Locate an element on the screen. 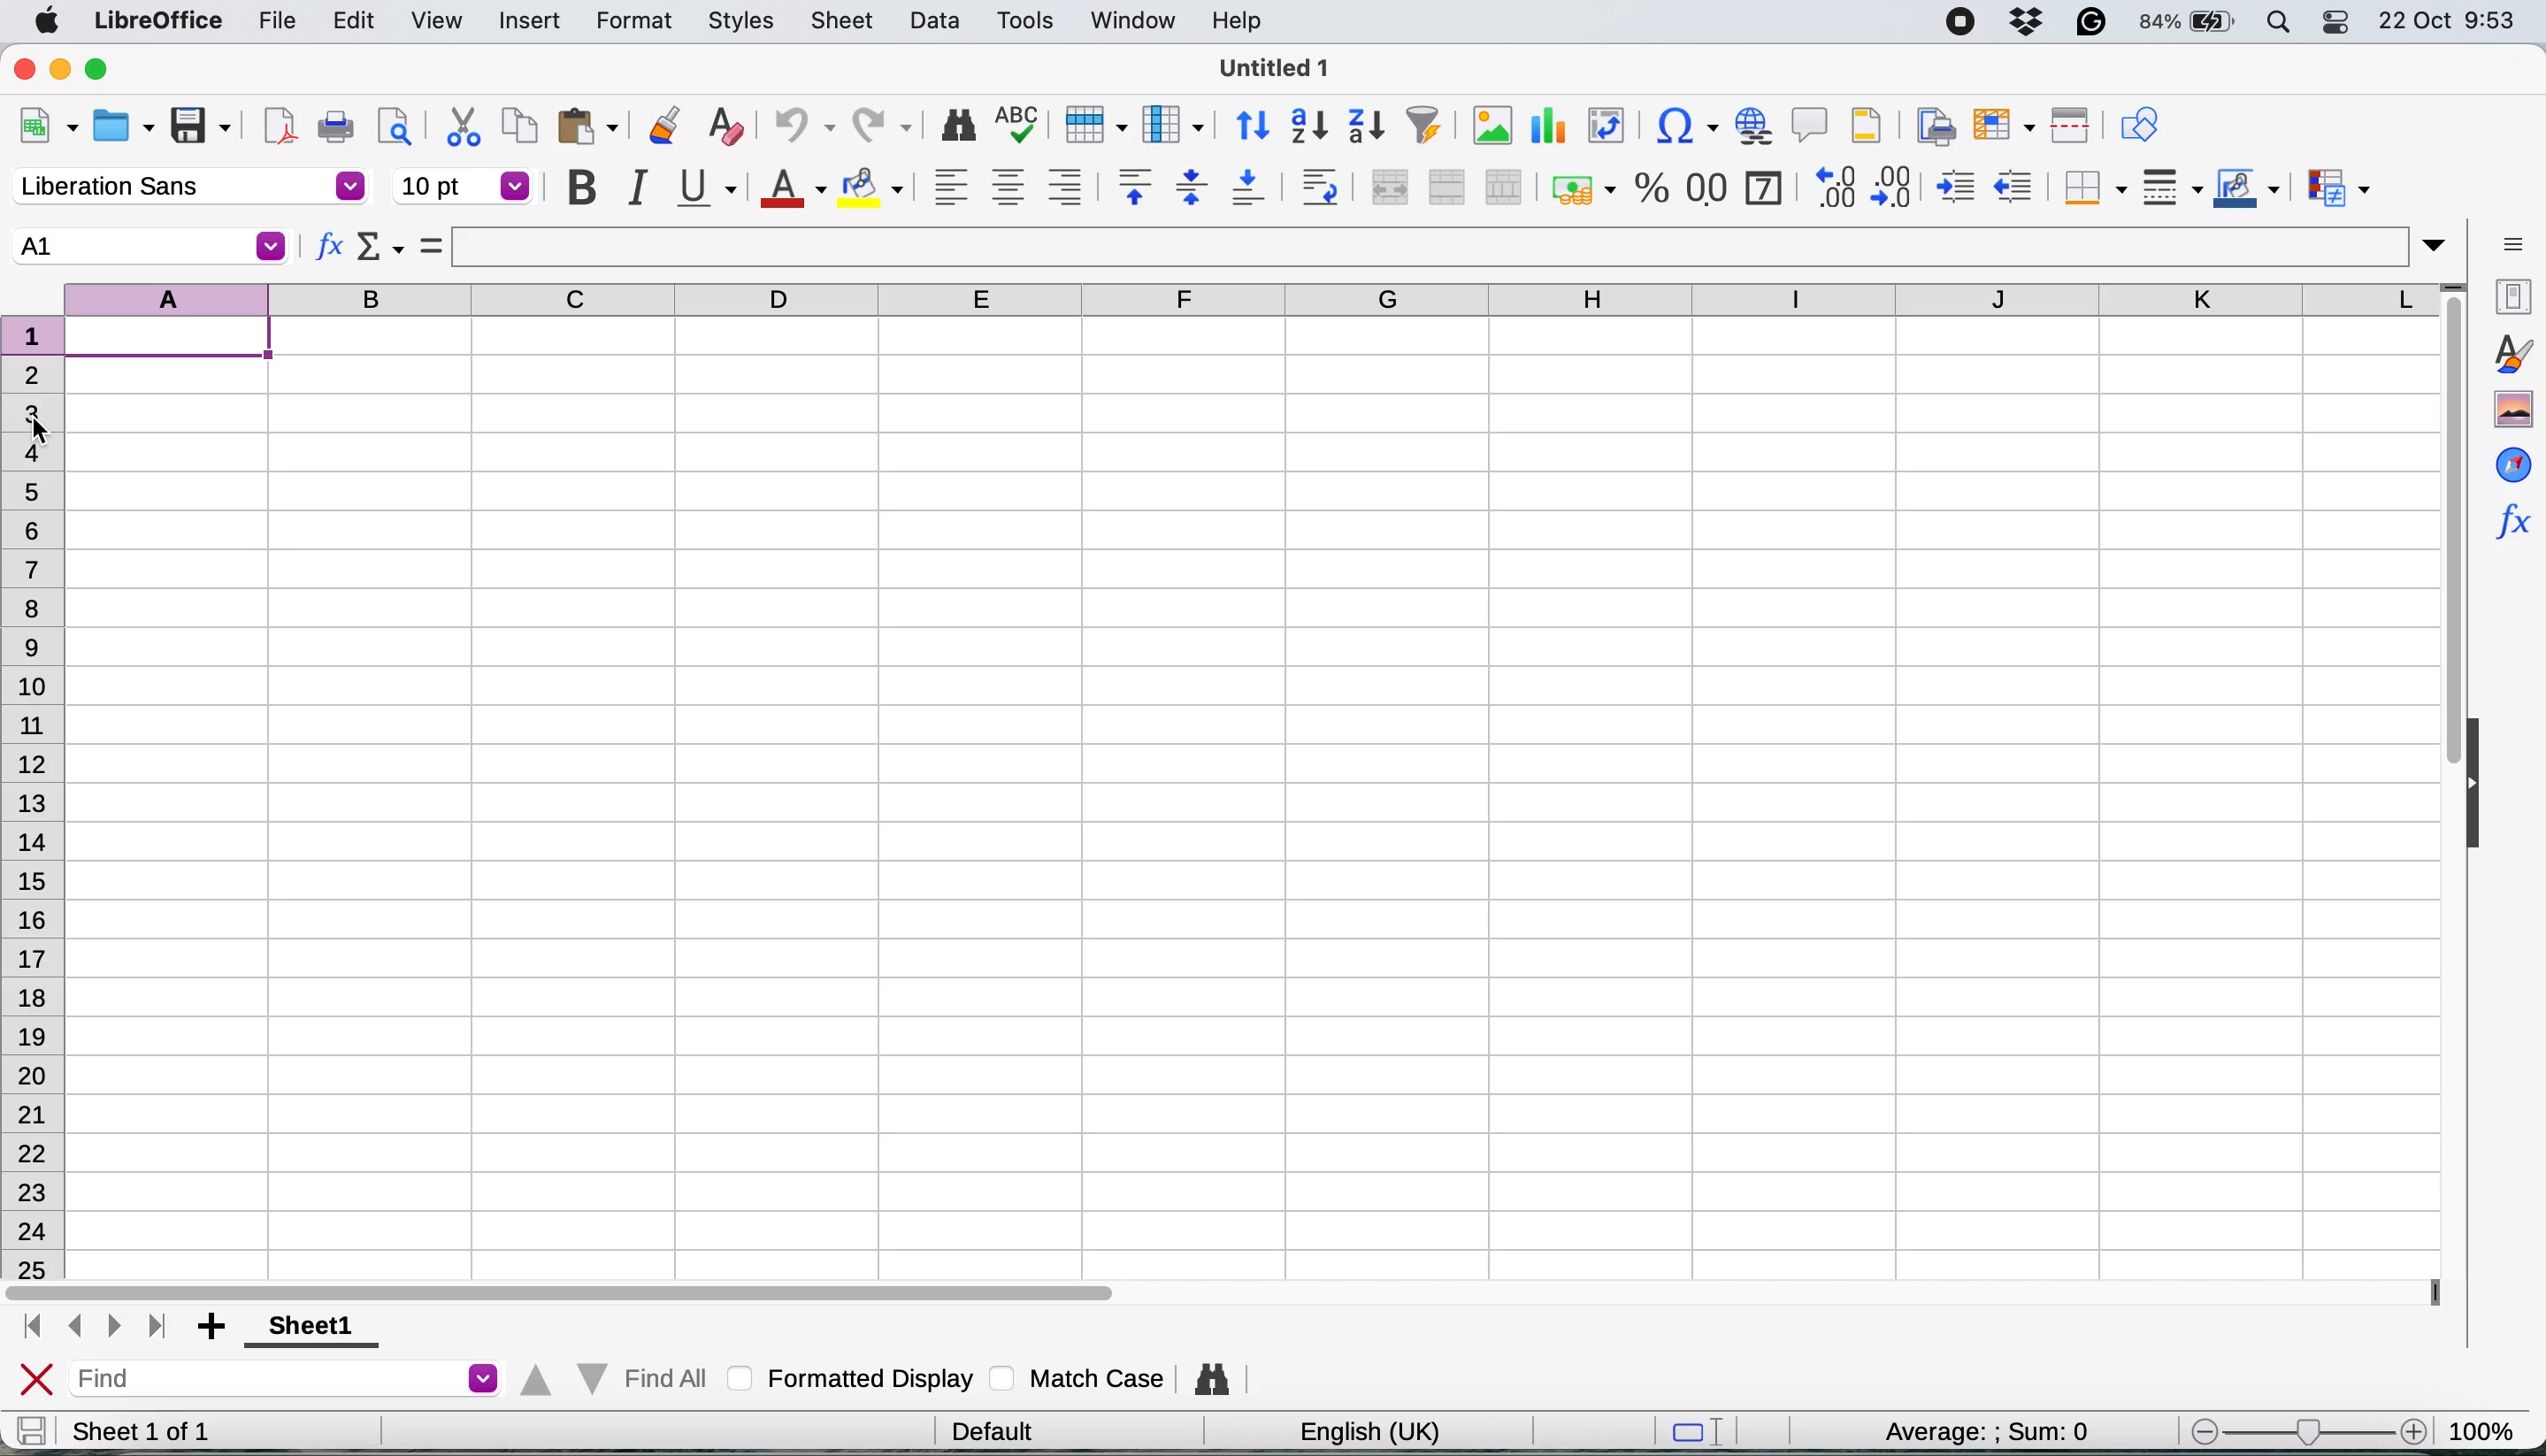  merge is located at coordinates (1445, 188).